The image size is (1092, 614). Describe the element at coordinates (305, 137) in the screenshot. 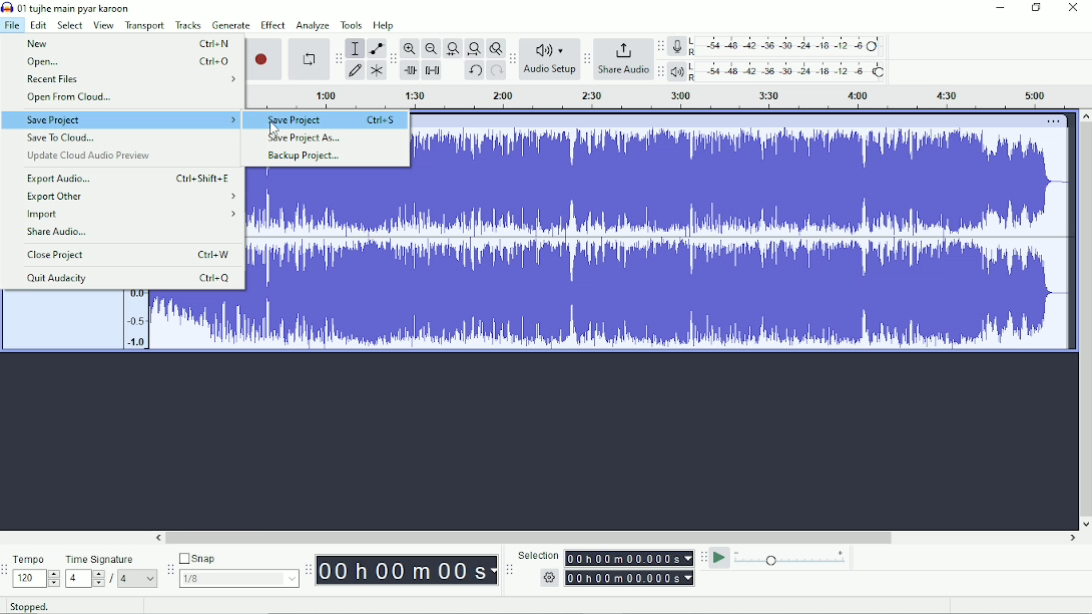

I see `Save Project As` at that location.